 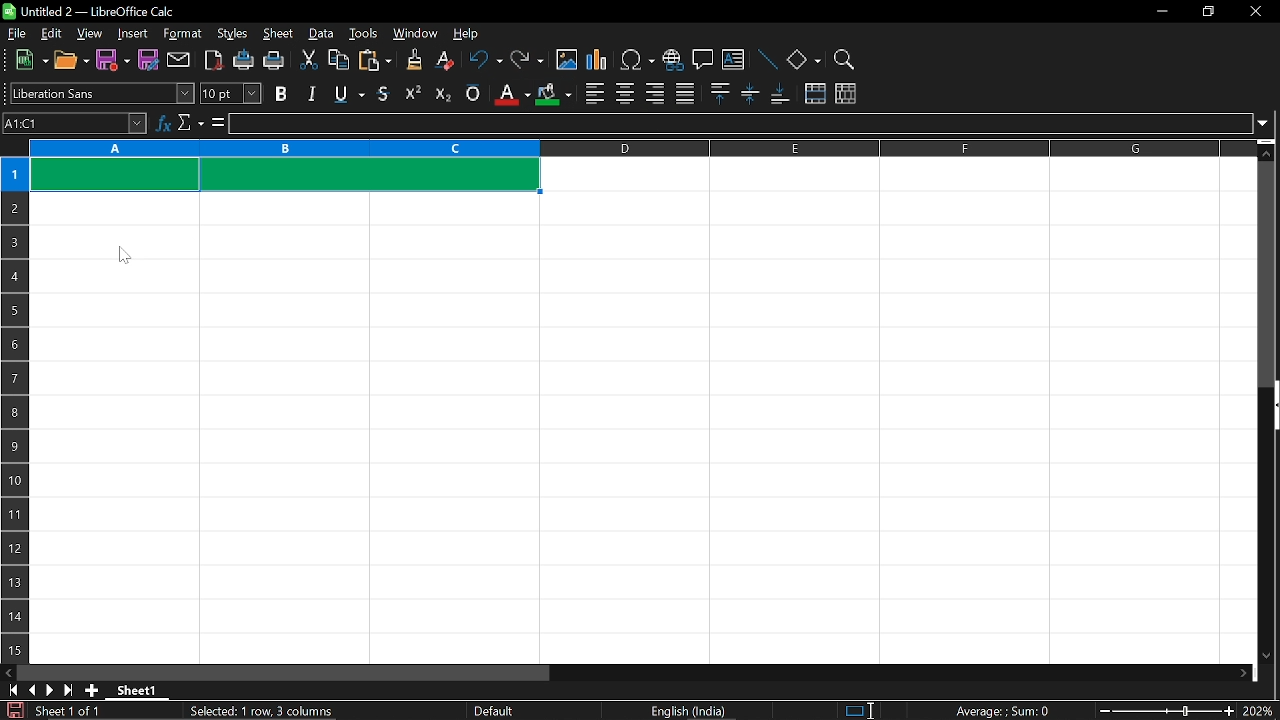 I want to click on export as pdf, so click(x=210, y=60).